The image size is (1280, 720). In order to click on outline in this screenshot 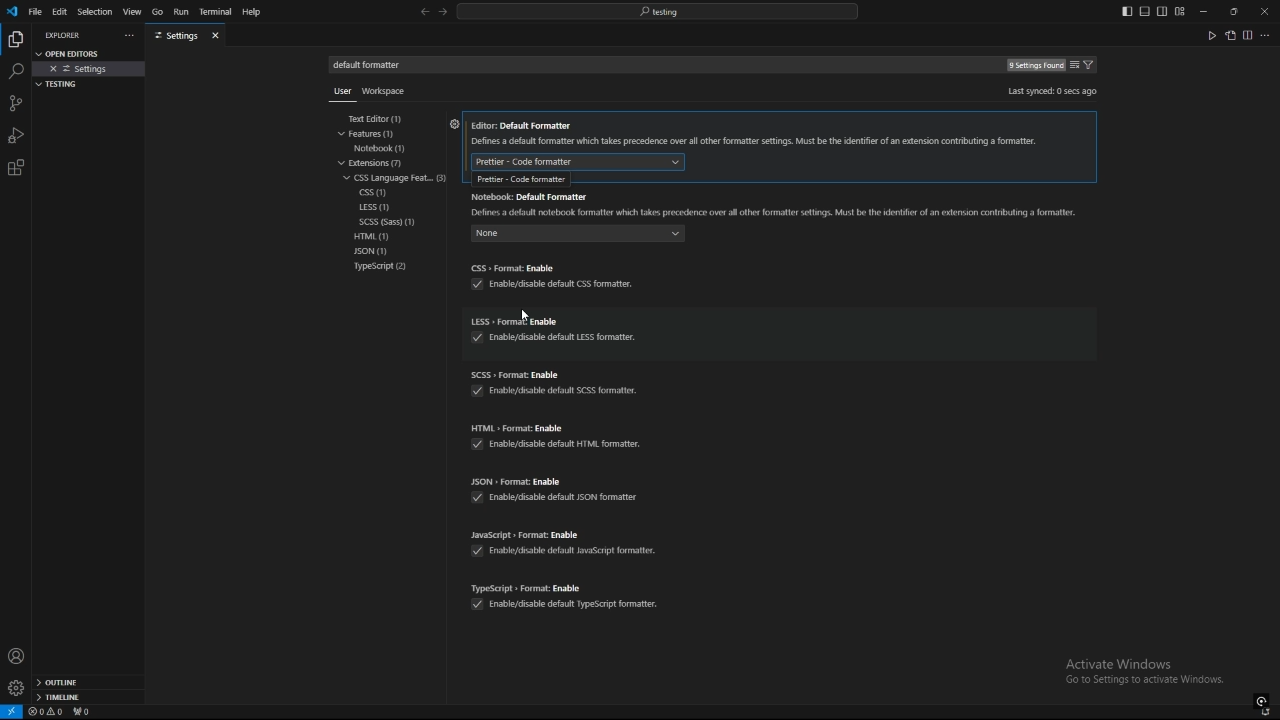, I will do `click(88, 683)`.